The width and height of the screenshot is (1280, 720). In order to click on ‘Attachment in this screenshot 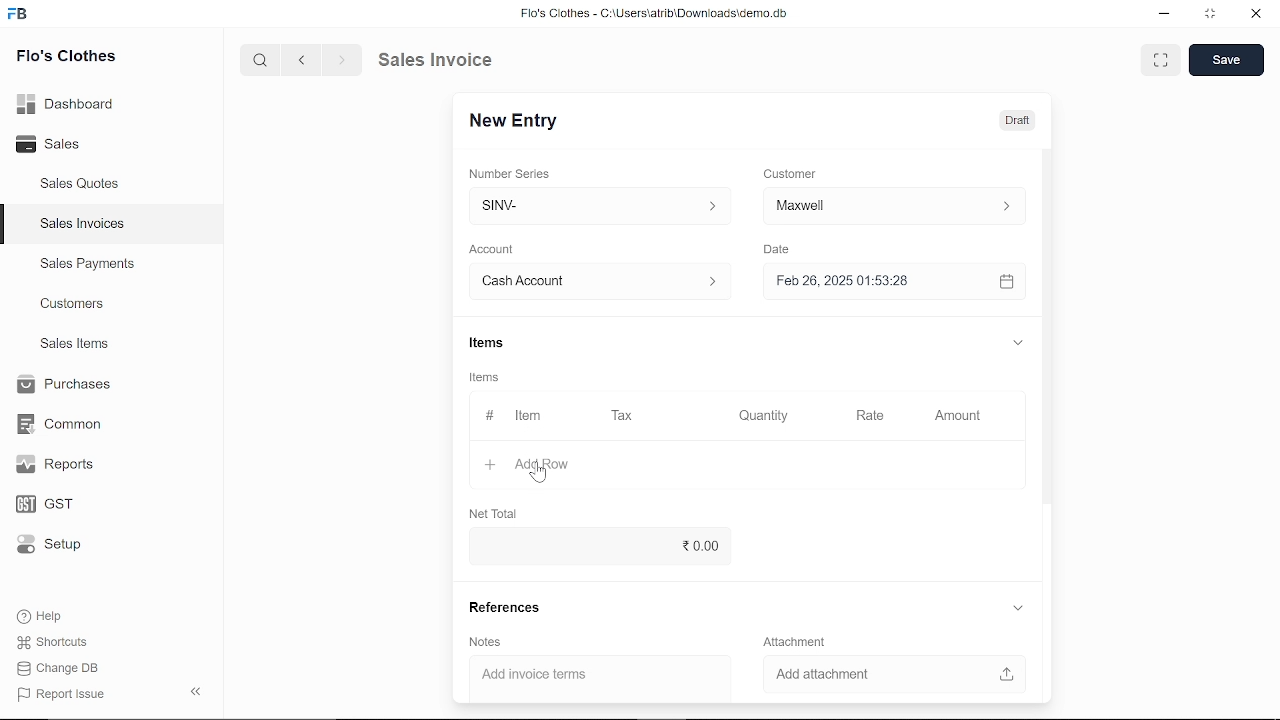, I will do `click(792, 642)`.